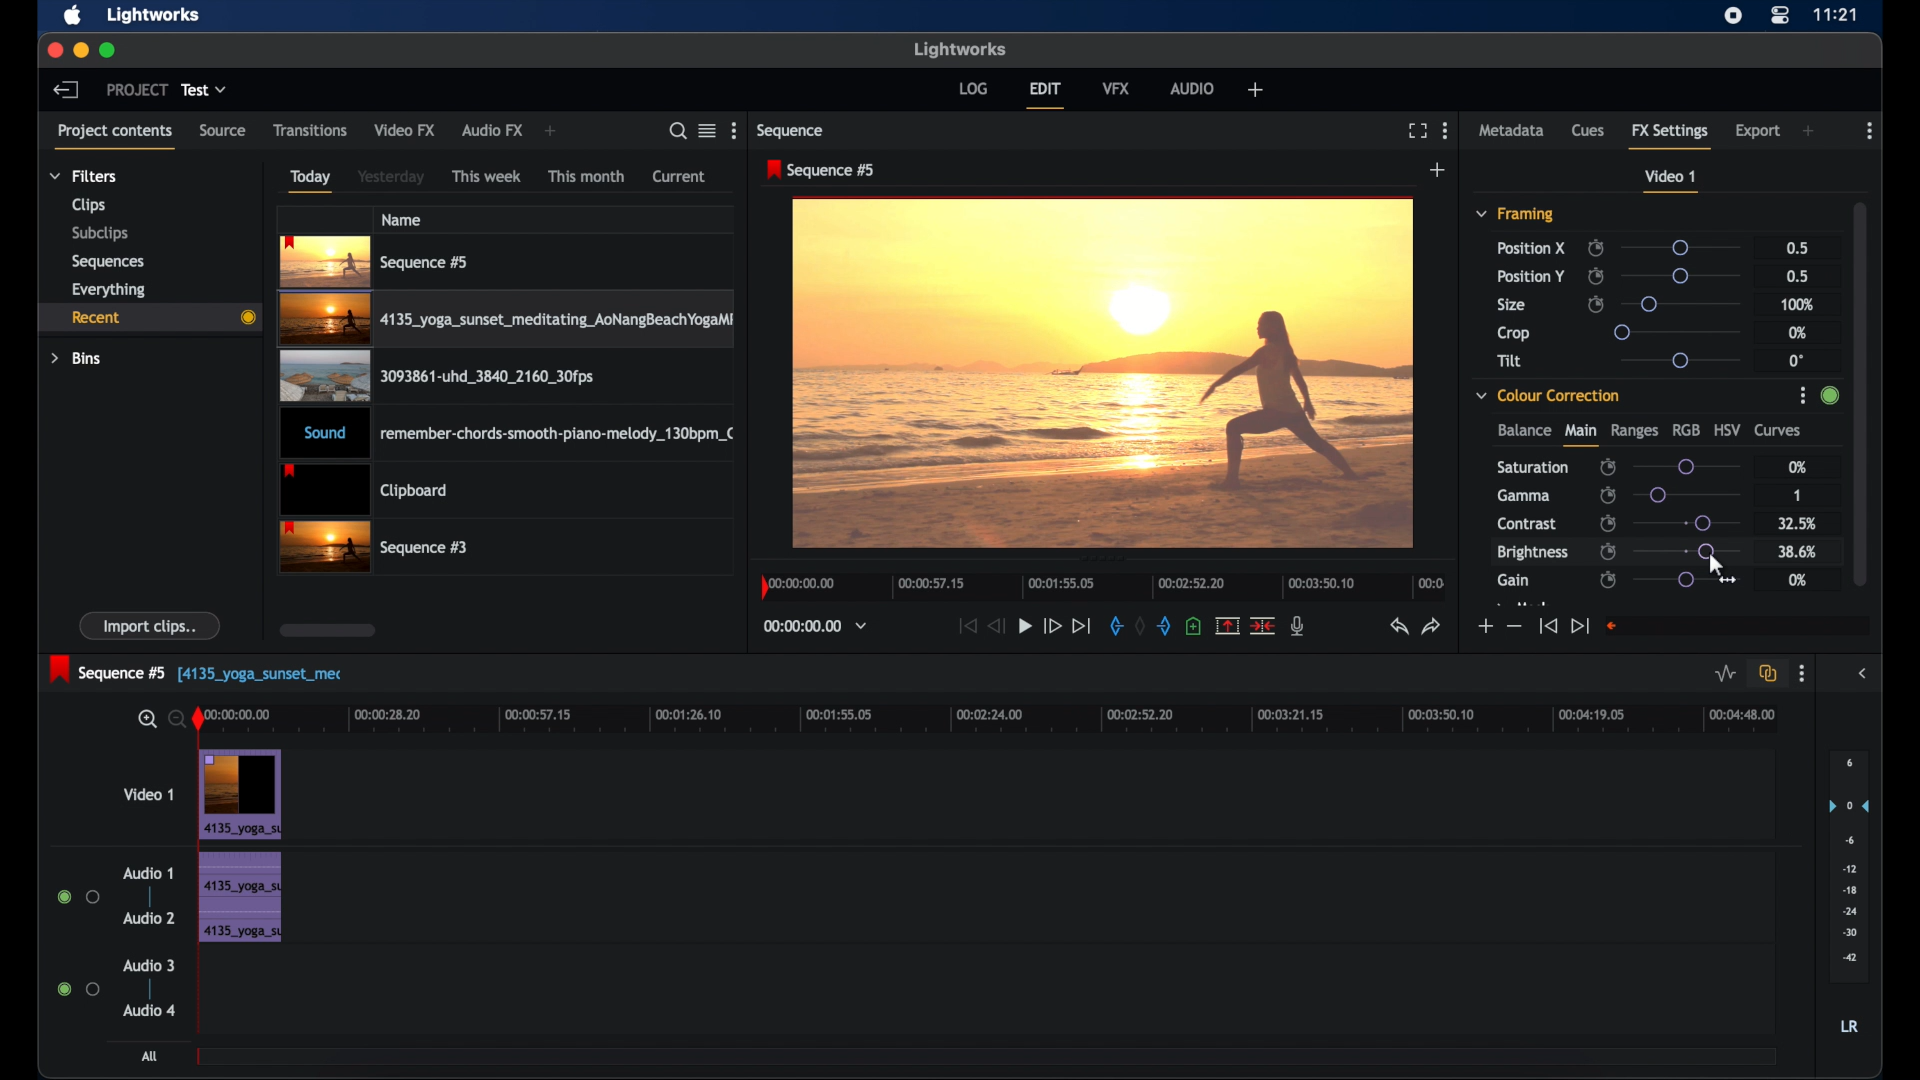 The height and width of the screenshot is (1080, 1920). Describe the element at coordinates (242, 795) in the screenshot. I see `video clip` at that location.